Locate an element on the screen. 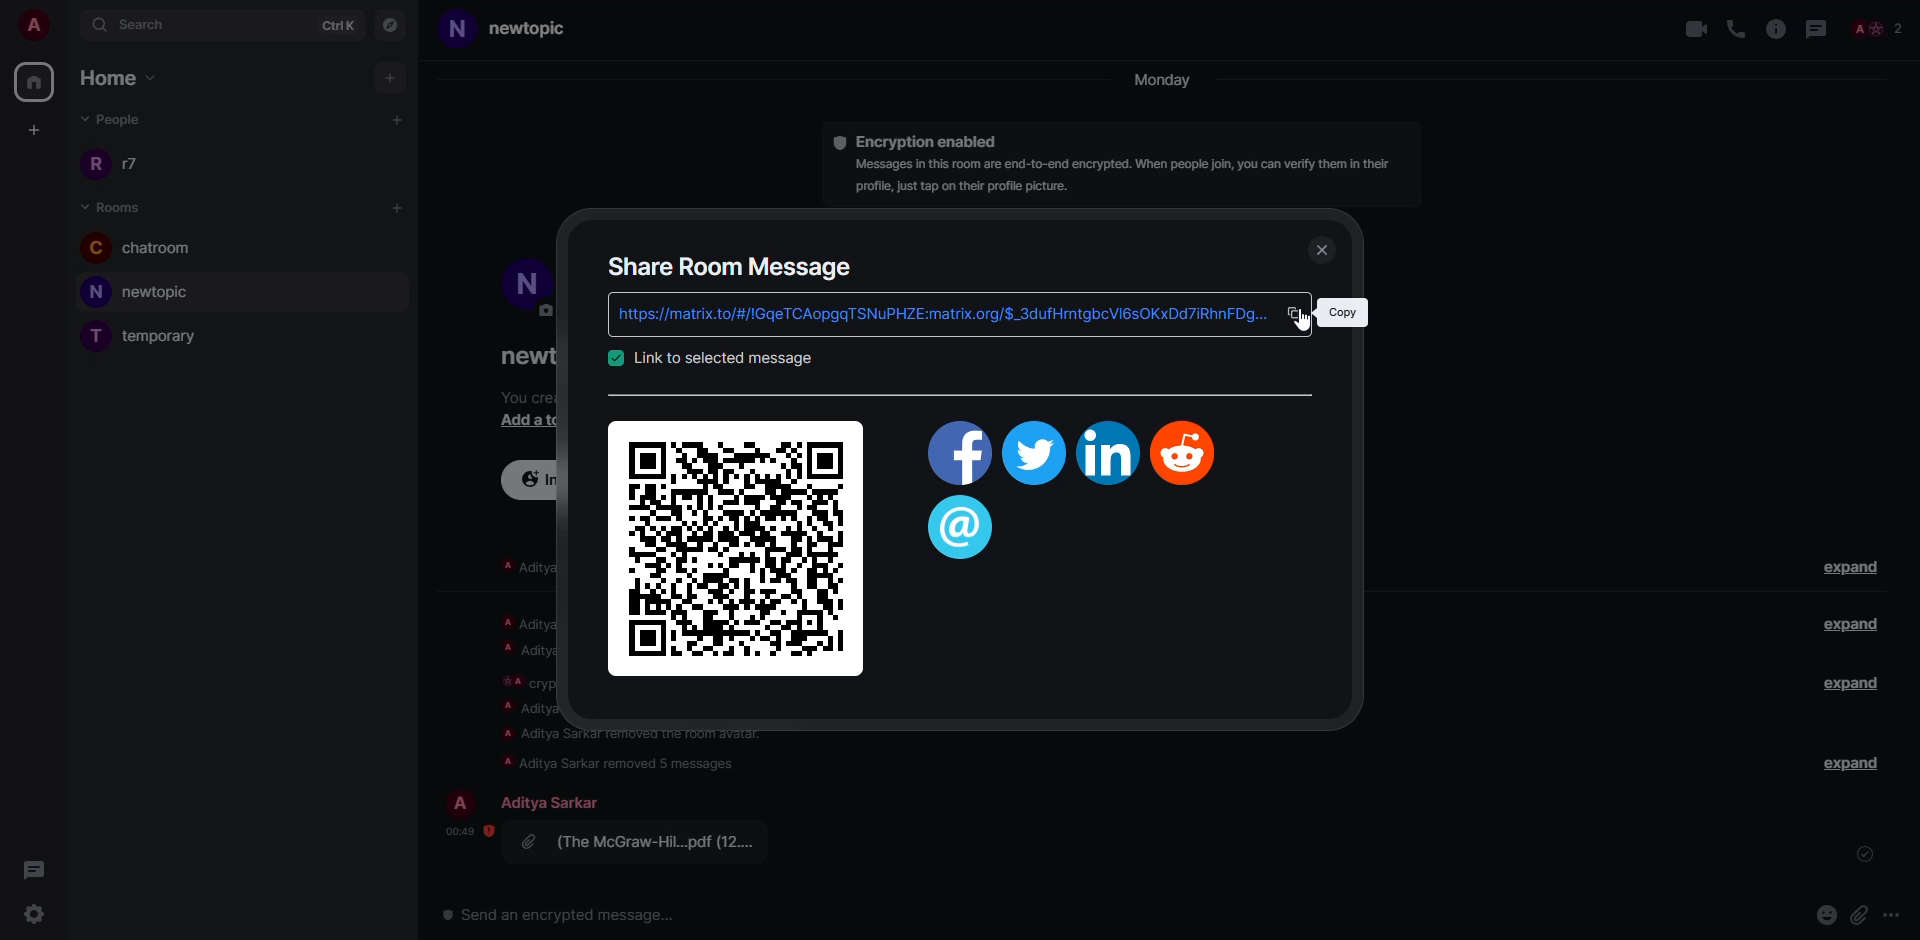  chatroom is located at coordinates (148, 249).